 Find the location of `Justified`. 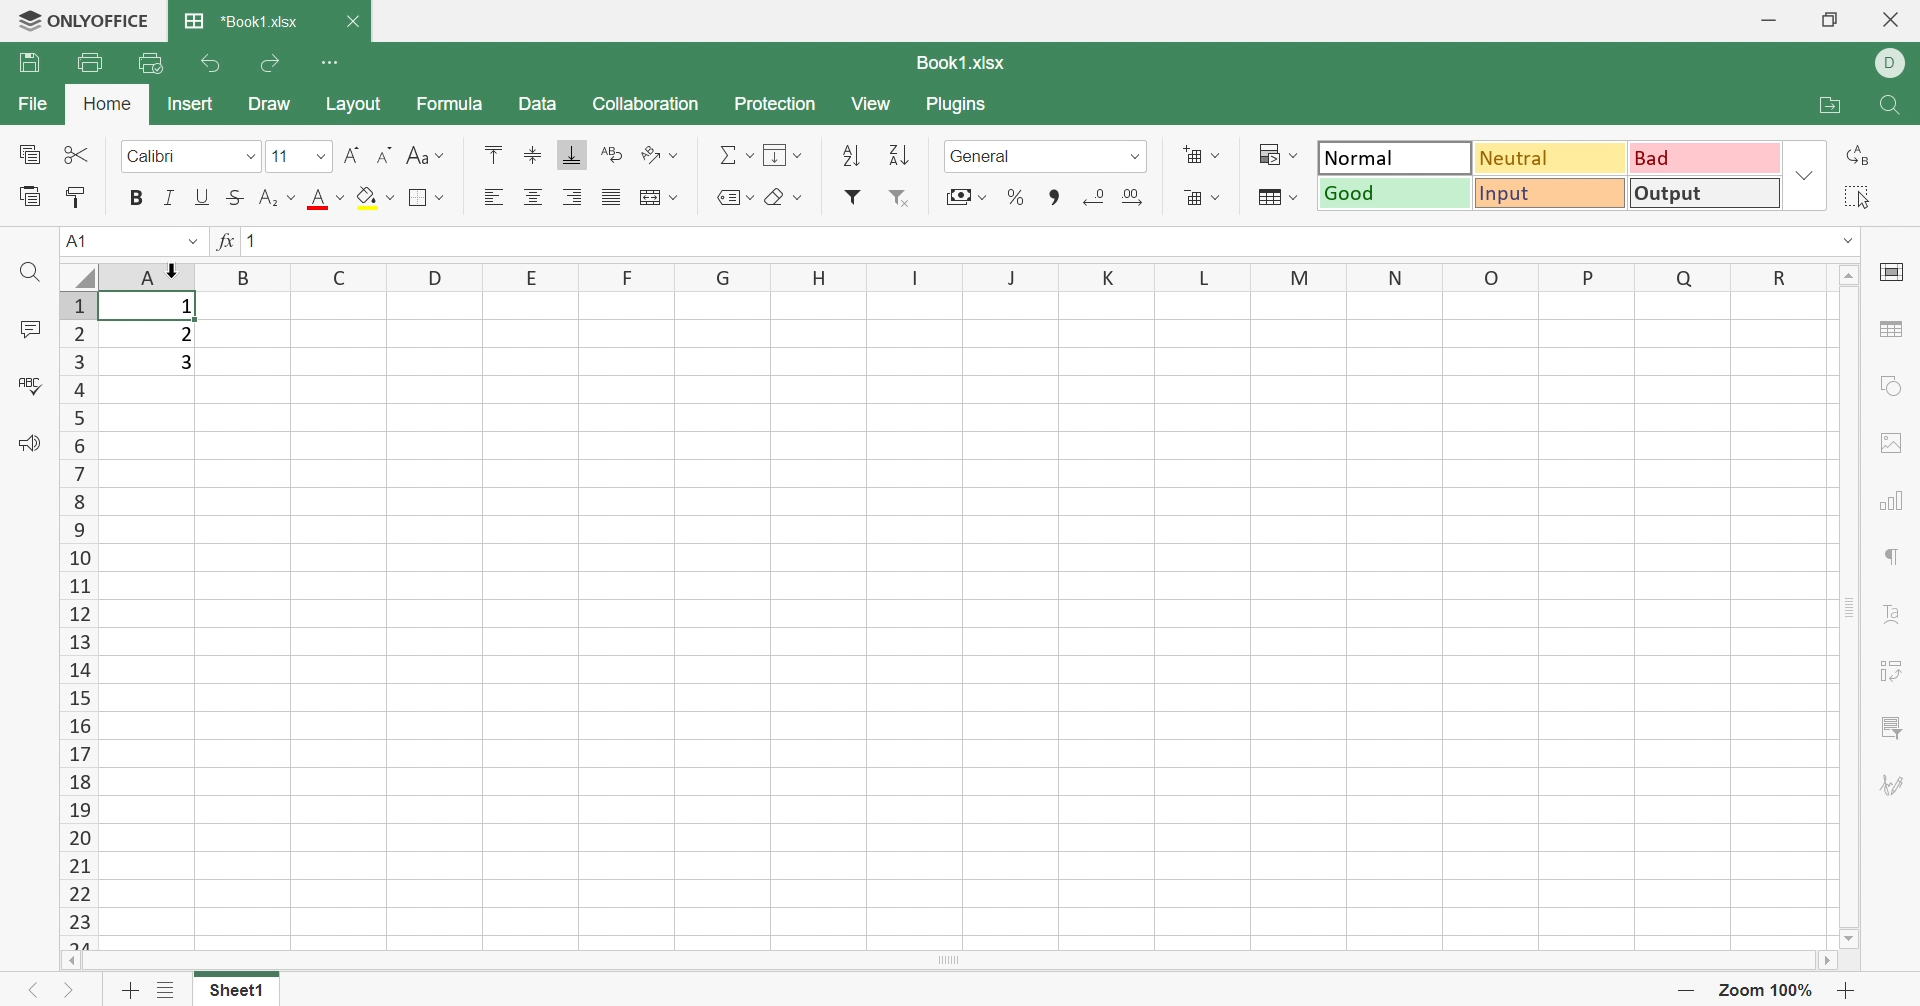

Justified is located at coordinates (613, 196).